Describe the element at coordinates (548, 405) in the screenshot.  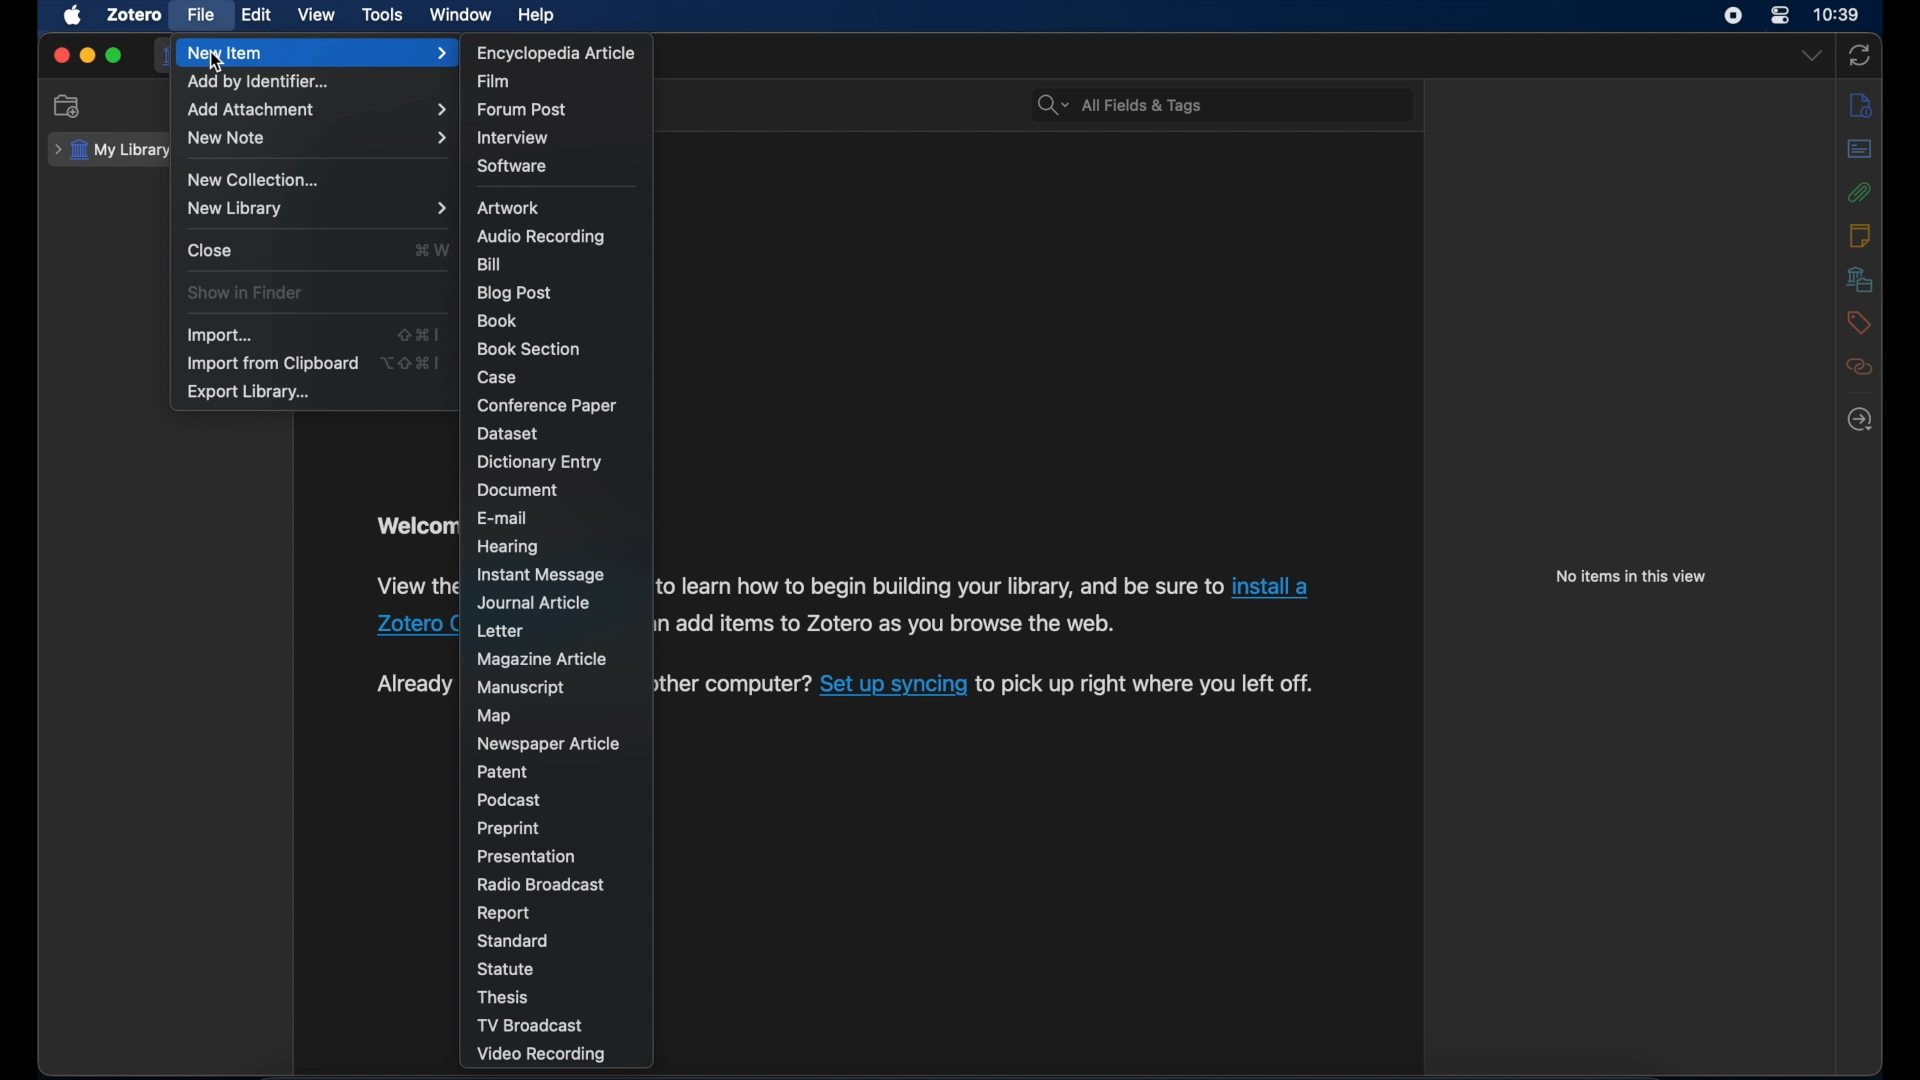
I see `conference paper` at that location.